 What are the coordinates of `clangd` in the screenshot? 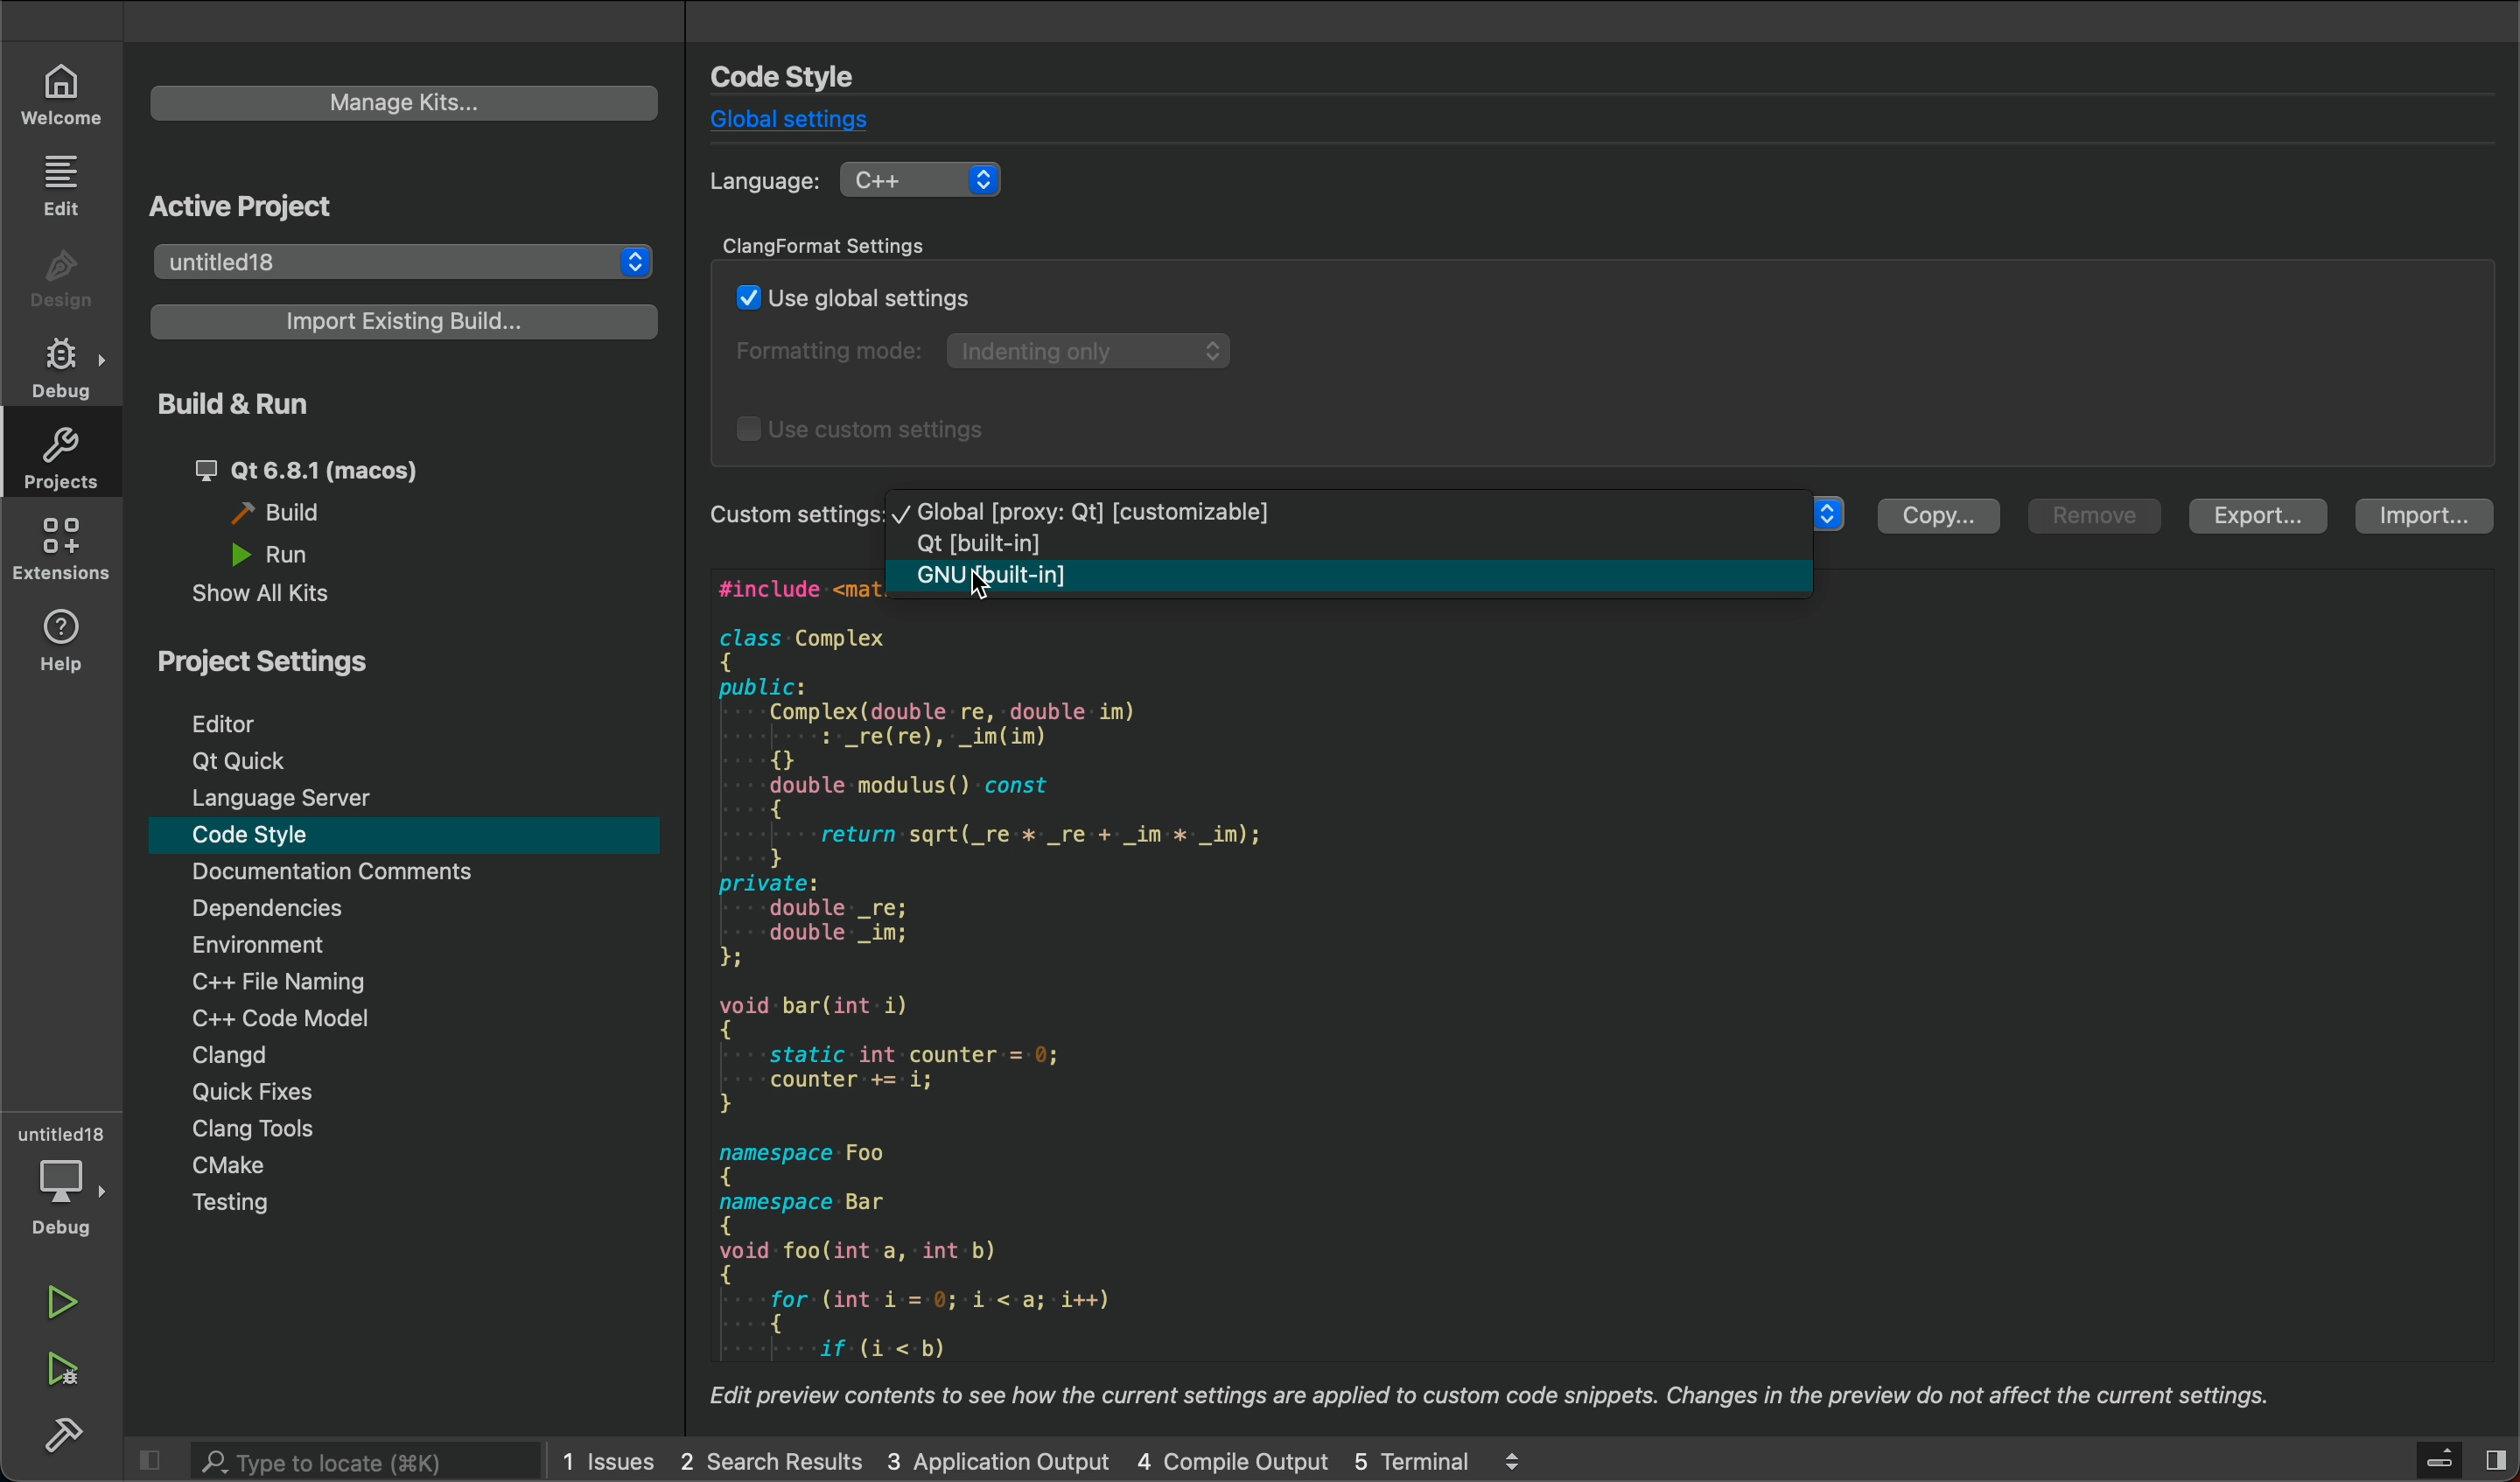 It's located at (221, 1058).